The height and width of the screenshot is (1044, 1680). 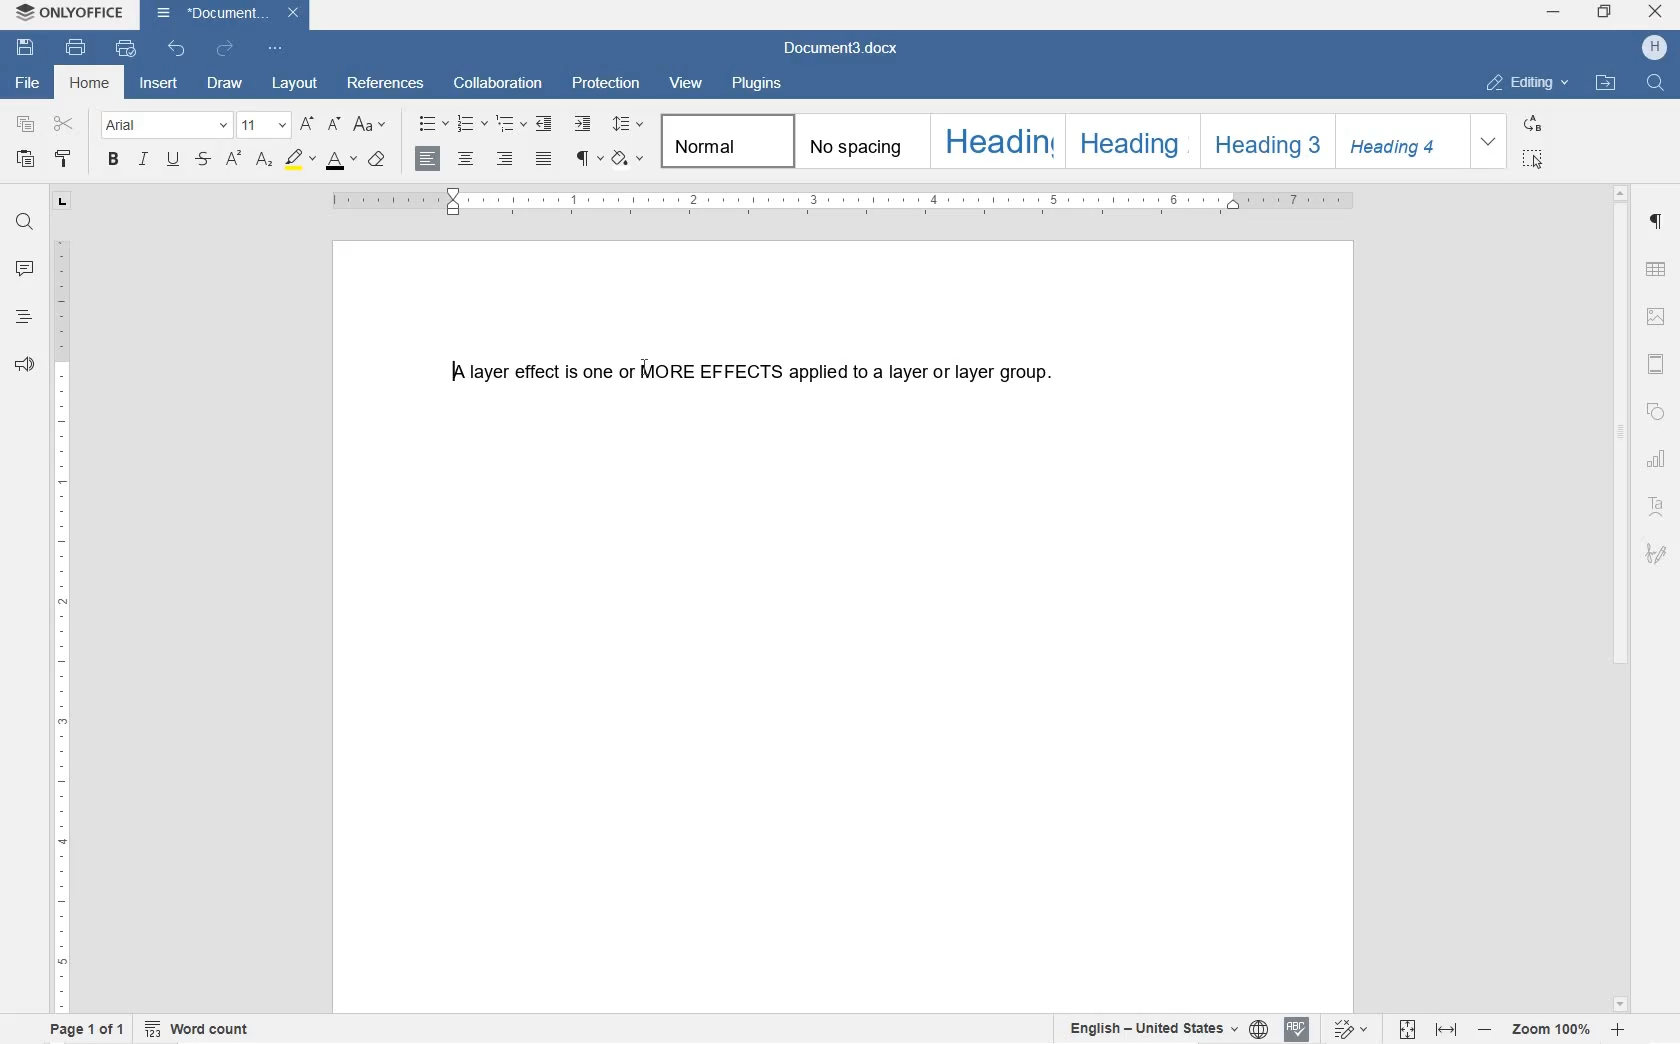 What do you see at coordinates (299, 159) in the screenshot?
I see `HIGHLIGHT COLOR` at bounding box center [299, 159].